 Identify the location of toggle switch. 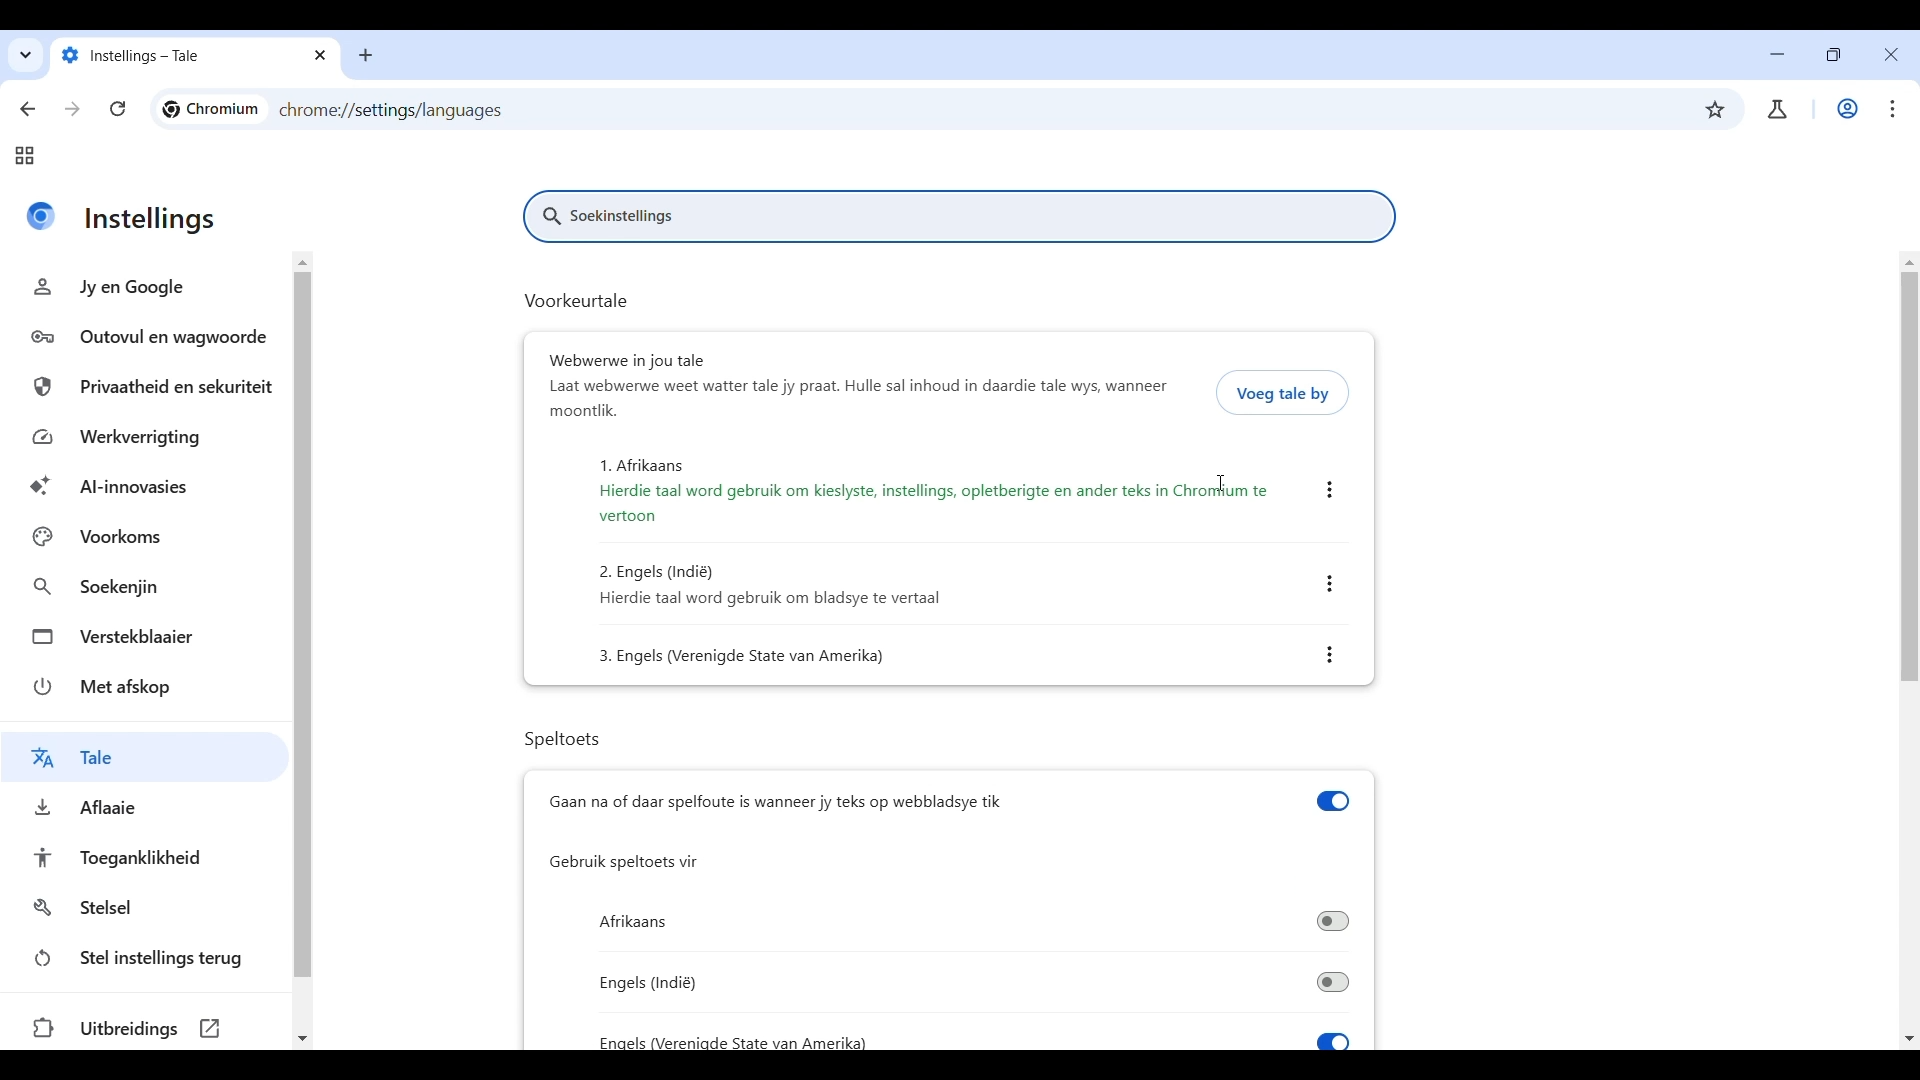
(1319, 980).